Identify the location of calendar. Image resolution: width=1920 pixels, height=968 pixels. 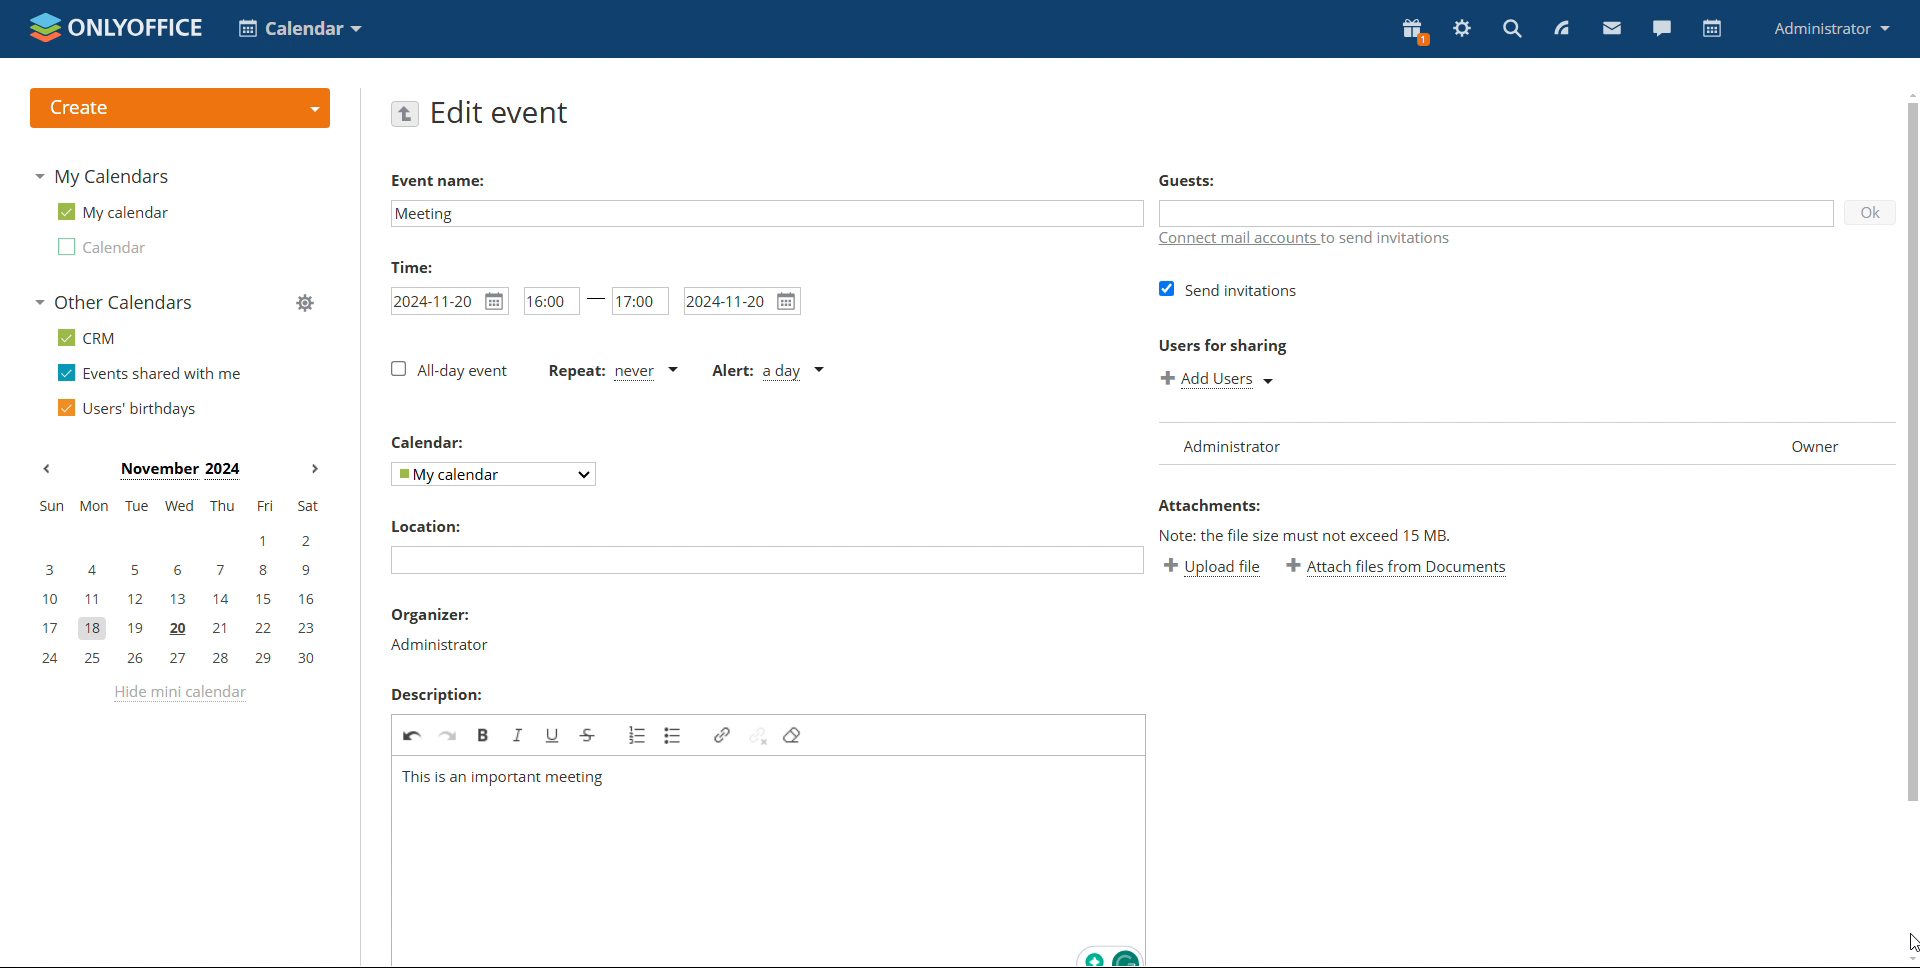
(101, 247).